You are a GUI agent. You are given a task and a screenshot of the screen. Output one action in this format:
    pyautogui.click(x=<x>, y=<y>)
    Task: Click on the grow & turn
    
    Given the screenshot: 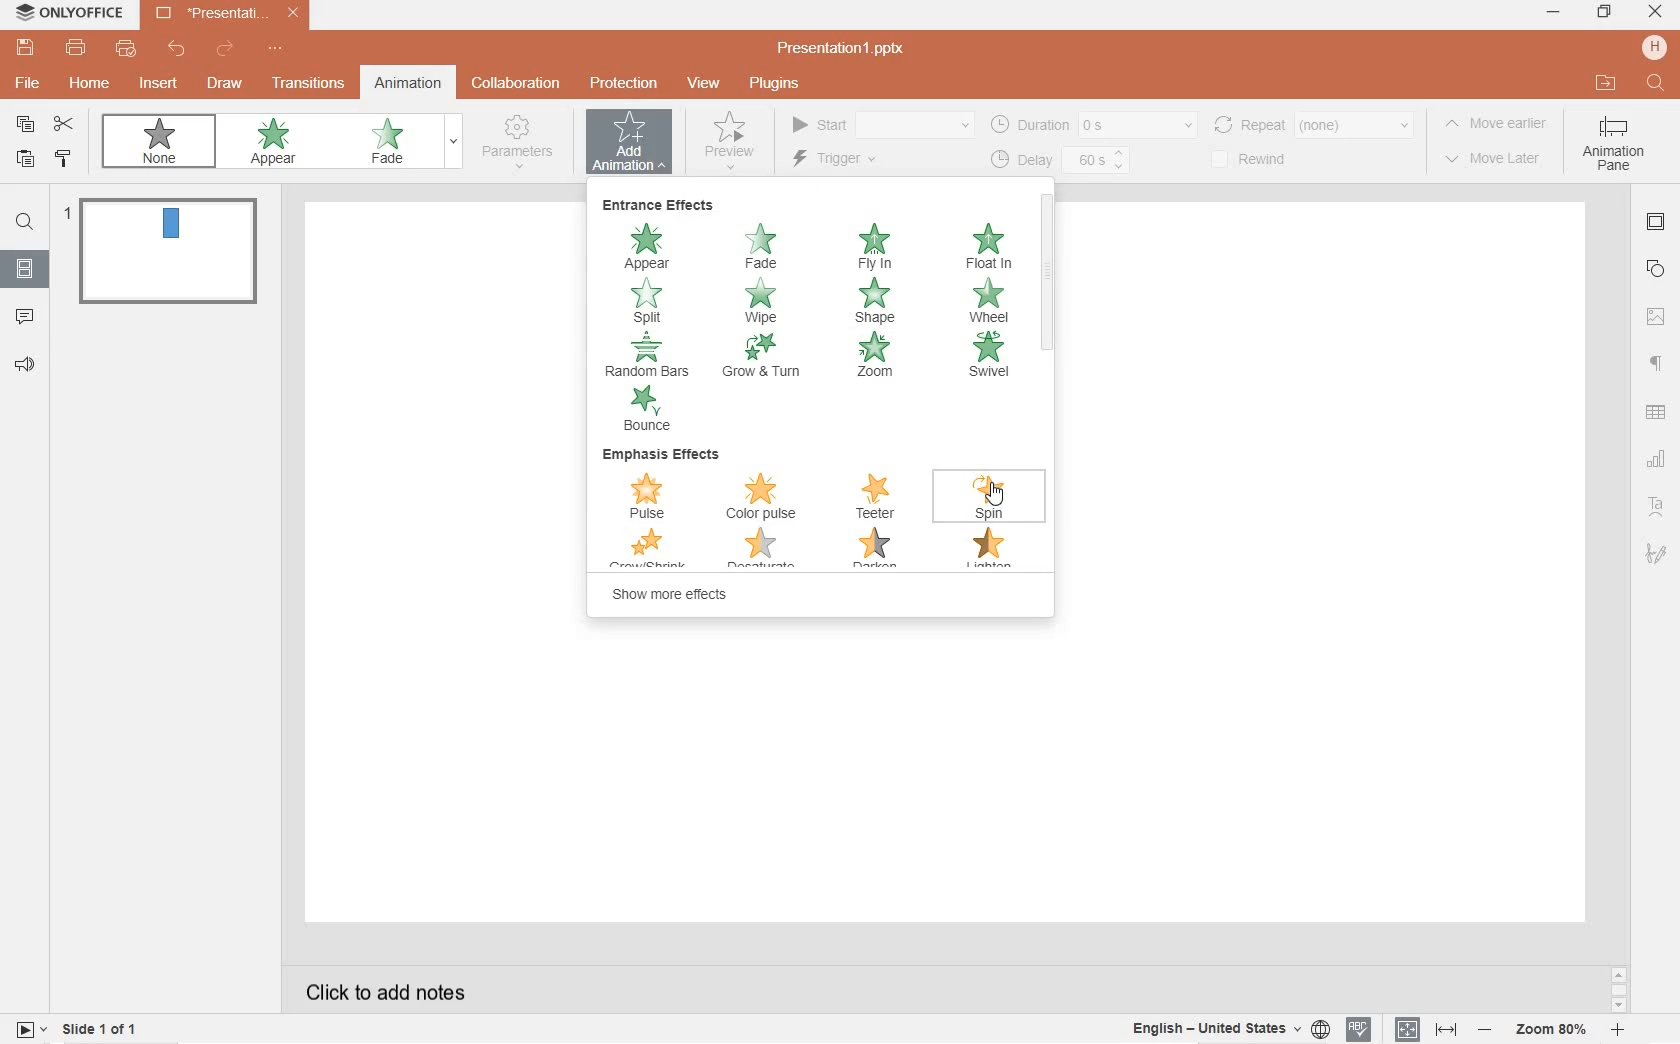 What is the action you would take?
    pyautogui.click(x=771, y=357)
    